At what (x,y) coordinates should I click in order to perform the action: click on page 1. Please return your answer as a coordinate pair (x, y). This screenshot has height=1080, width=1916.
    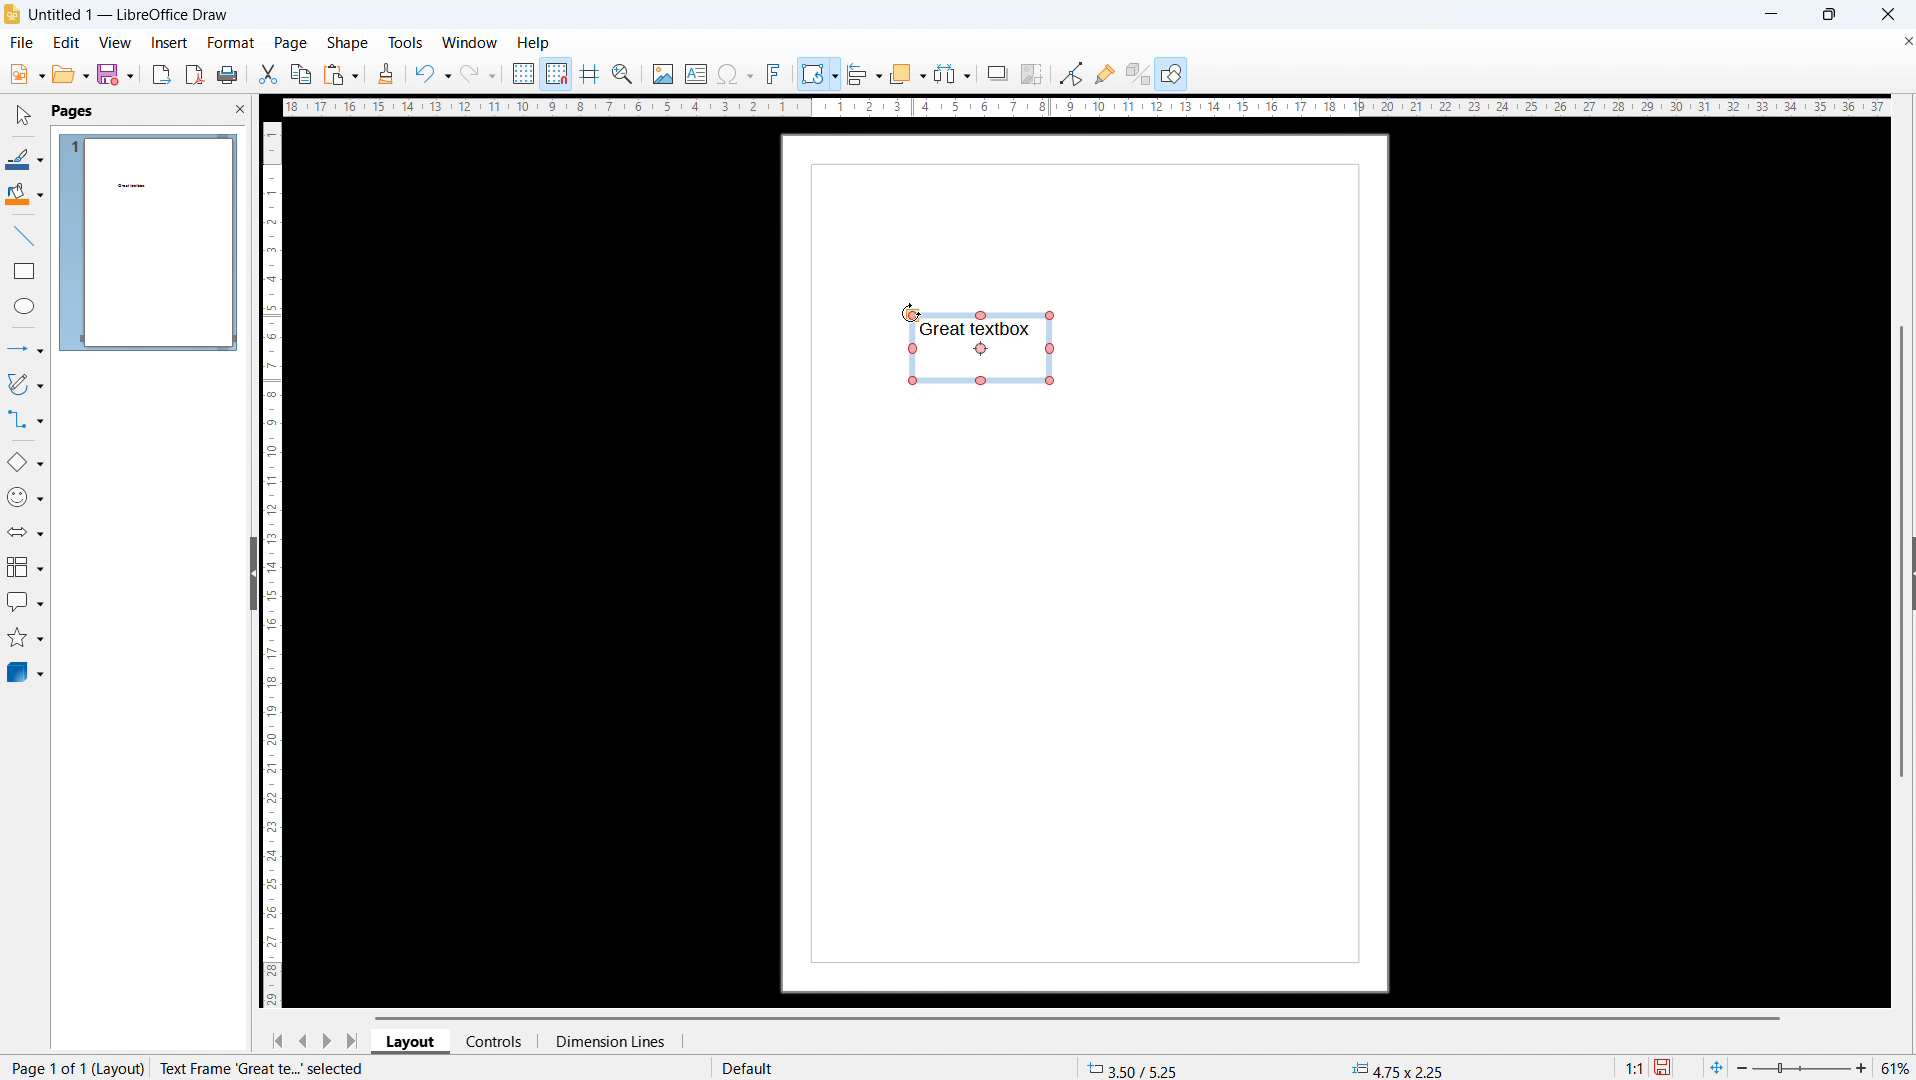
    Looking at the image, I should click on (149, 242).